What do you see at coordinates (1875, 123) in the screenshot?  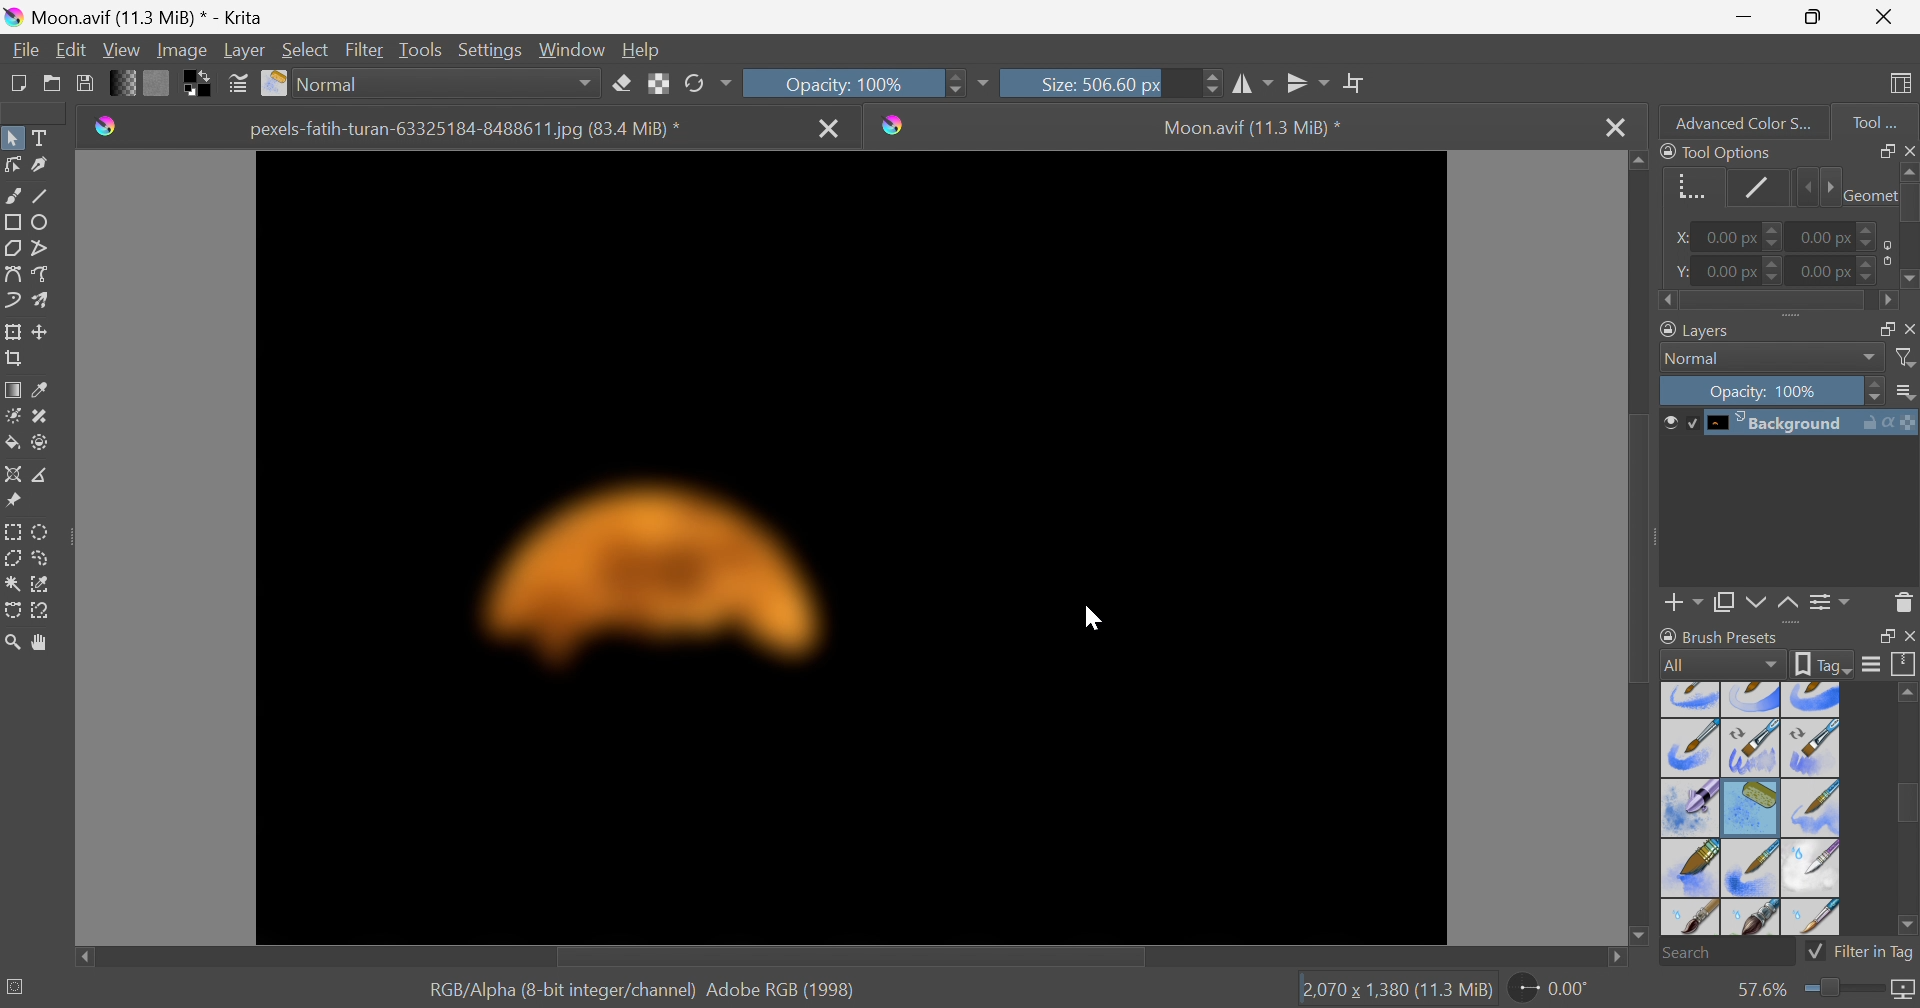 I see `Tool` at bounding box center [1875, 123].